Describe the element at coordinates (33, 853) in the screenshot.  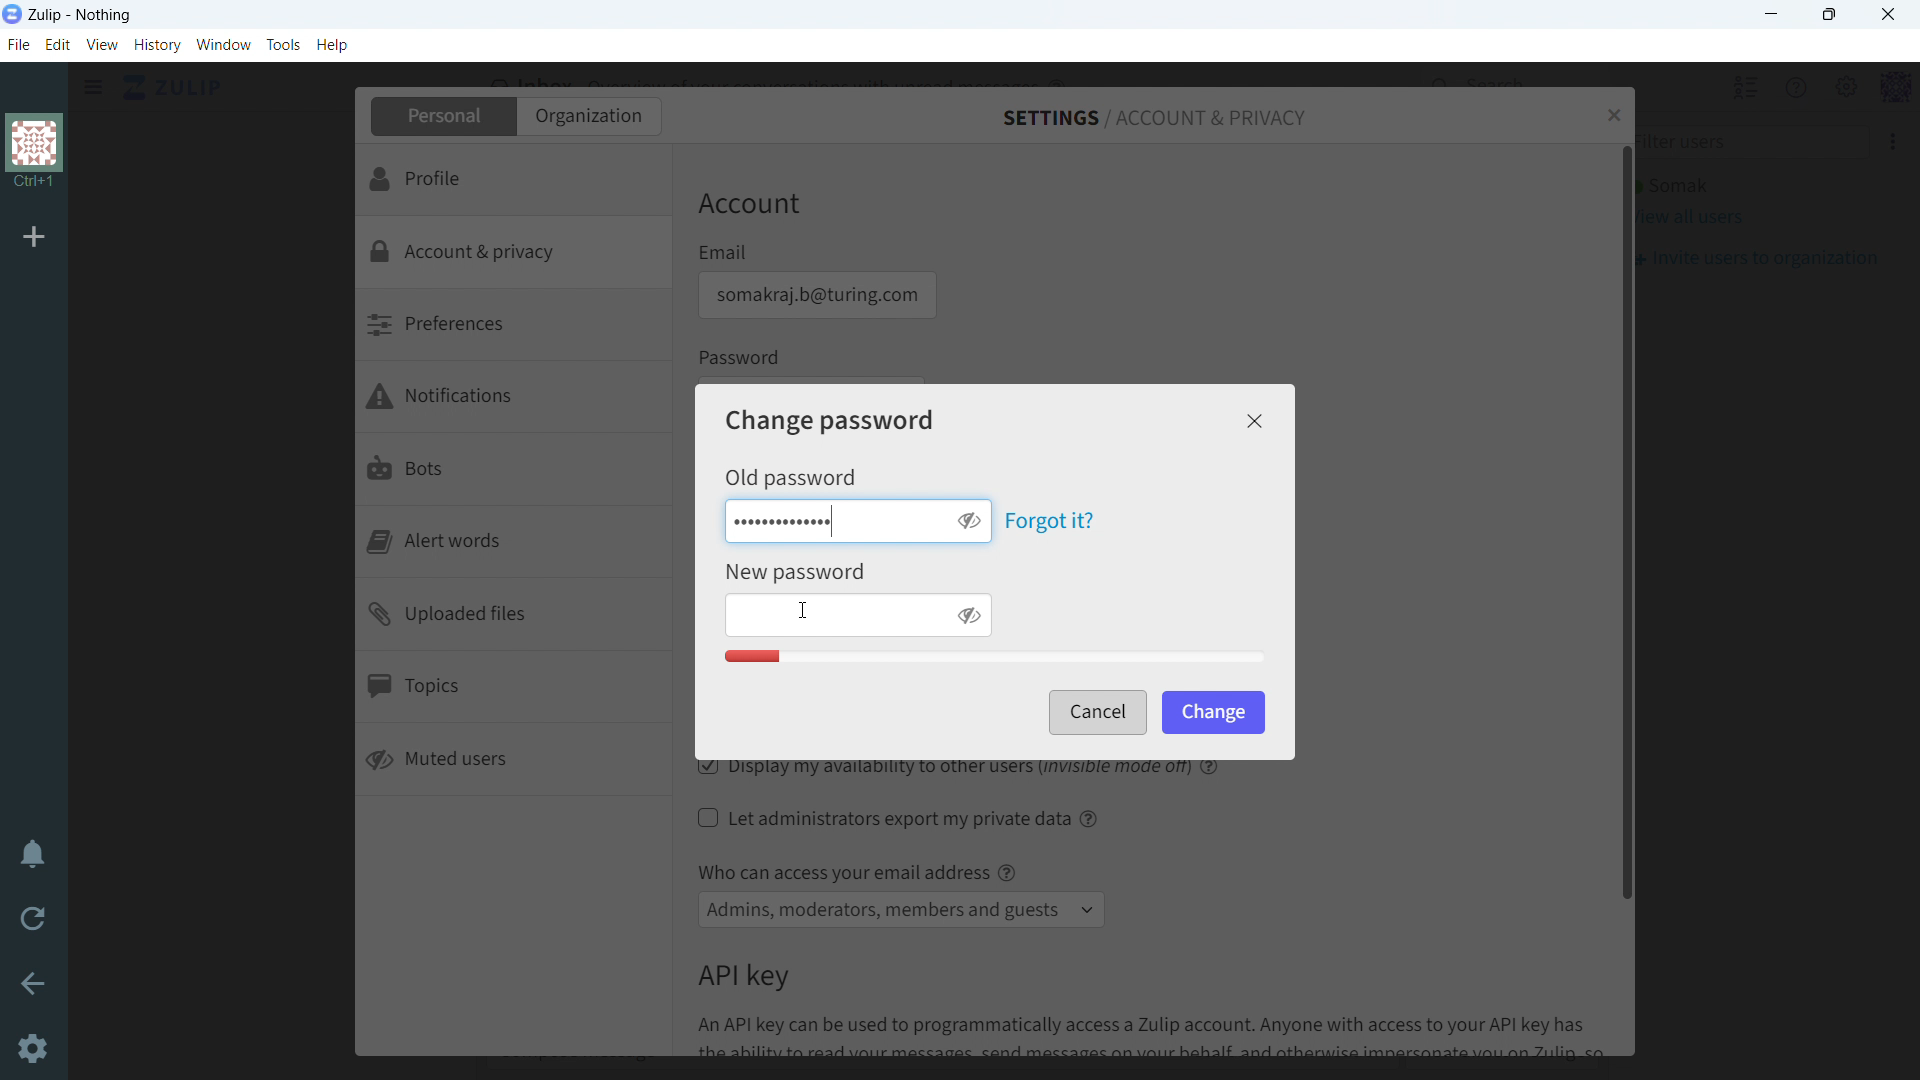
I see `enable do not disturb` at that location.